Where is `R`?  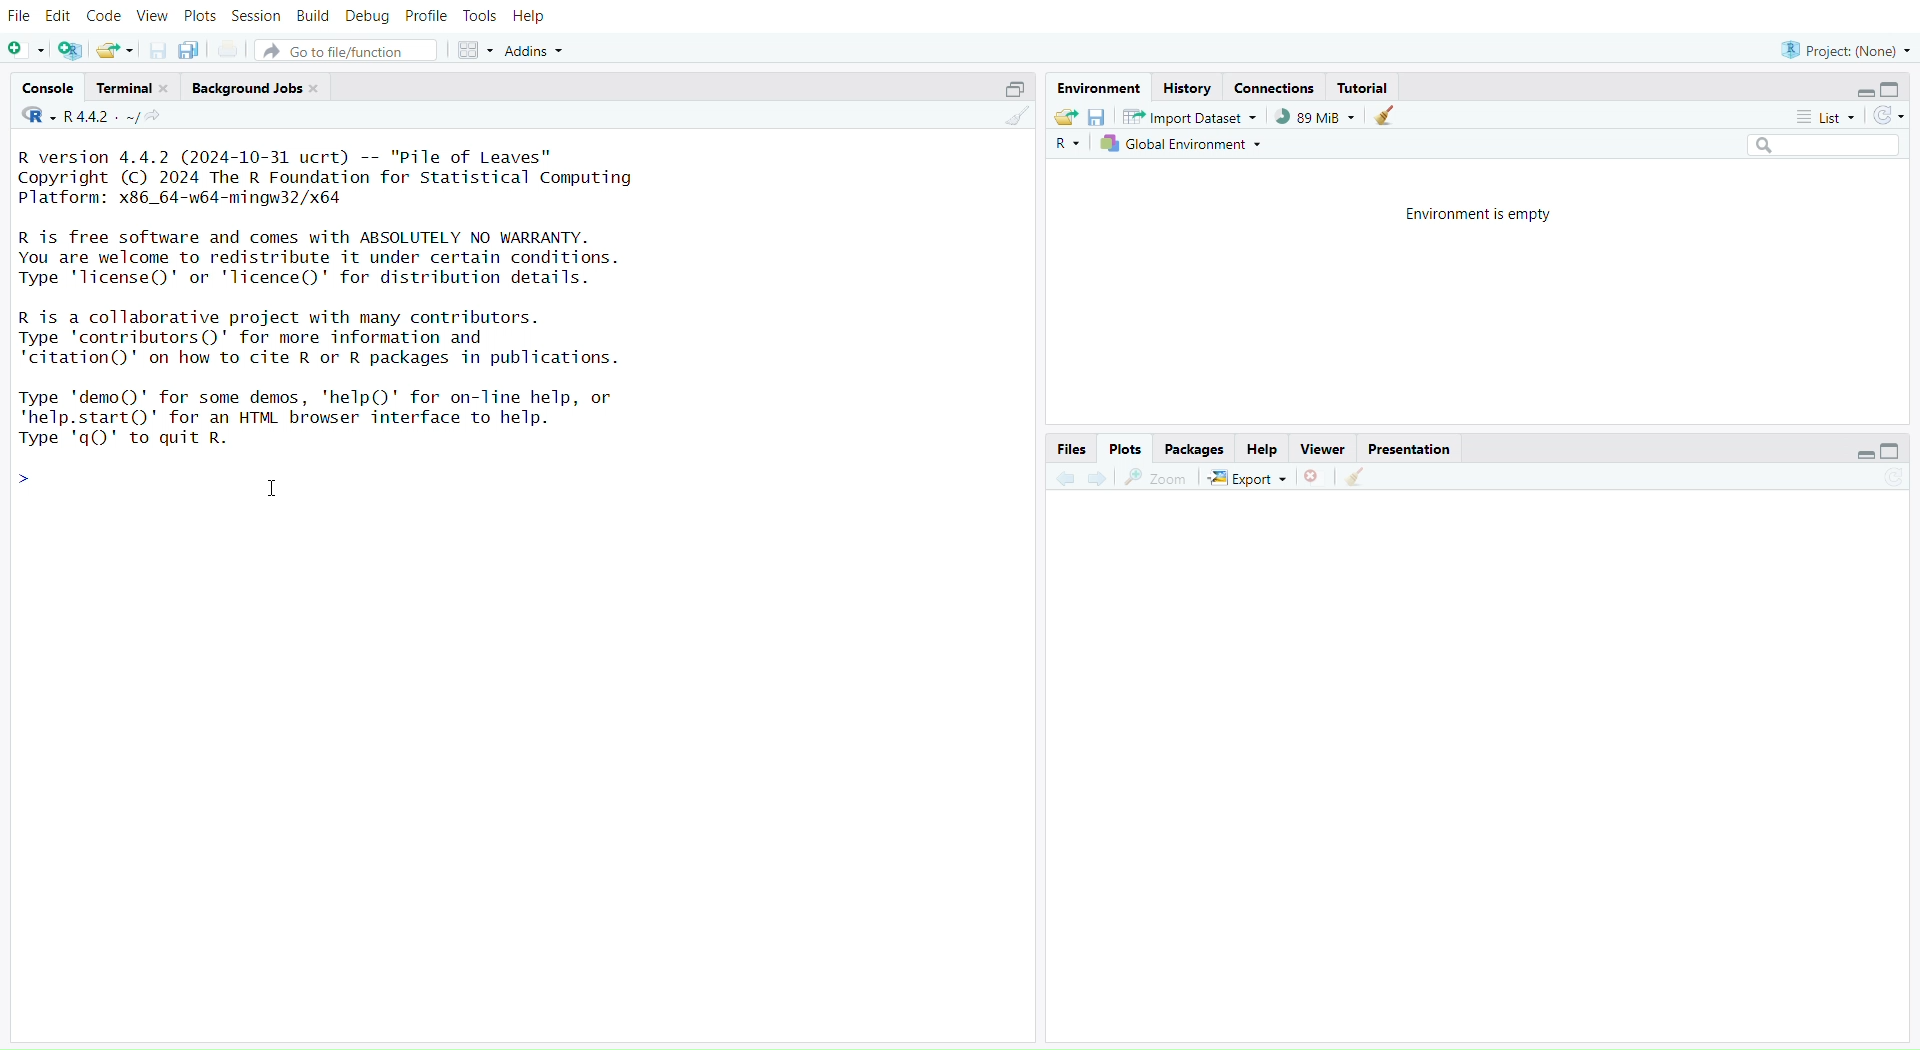 R is located at coordinates (34, 116).